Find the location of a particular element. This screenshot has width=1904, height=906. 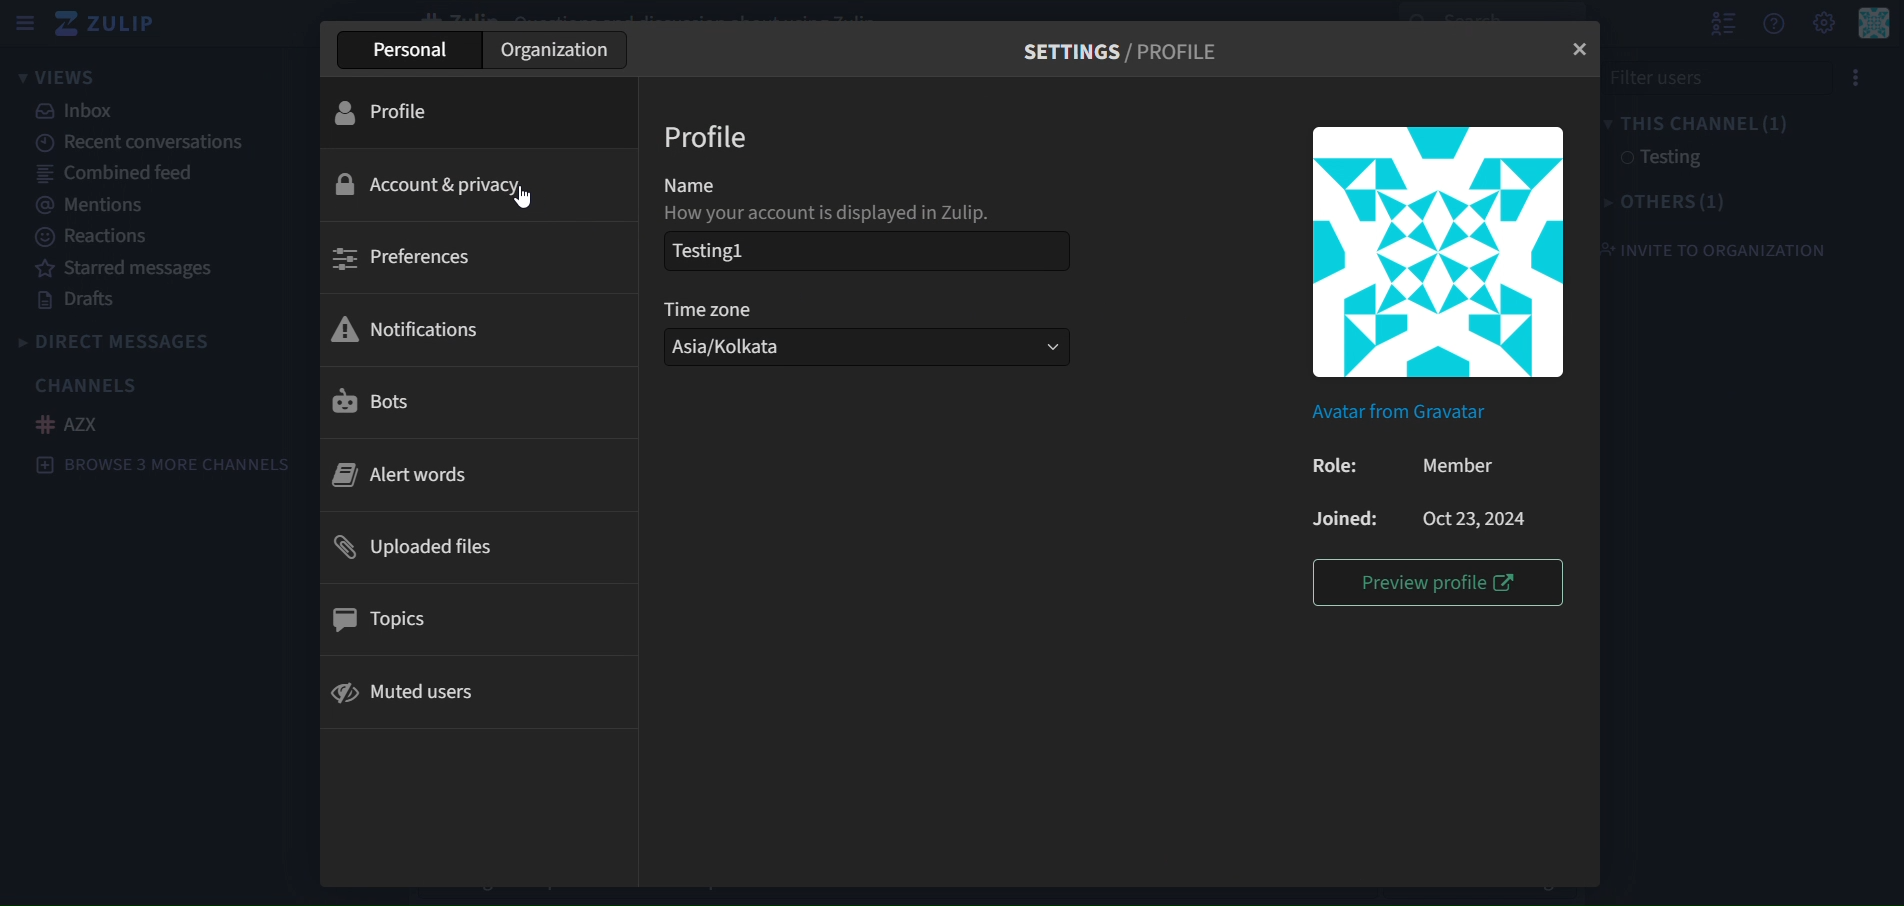

side bar is located at coordinates (23, 23).